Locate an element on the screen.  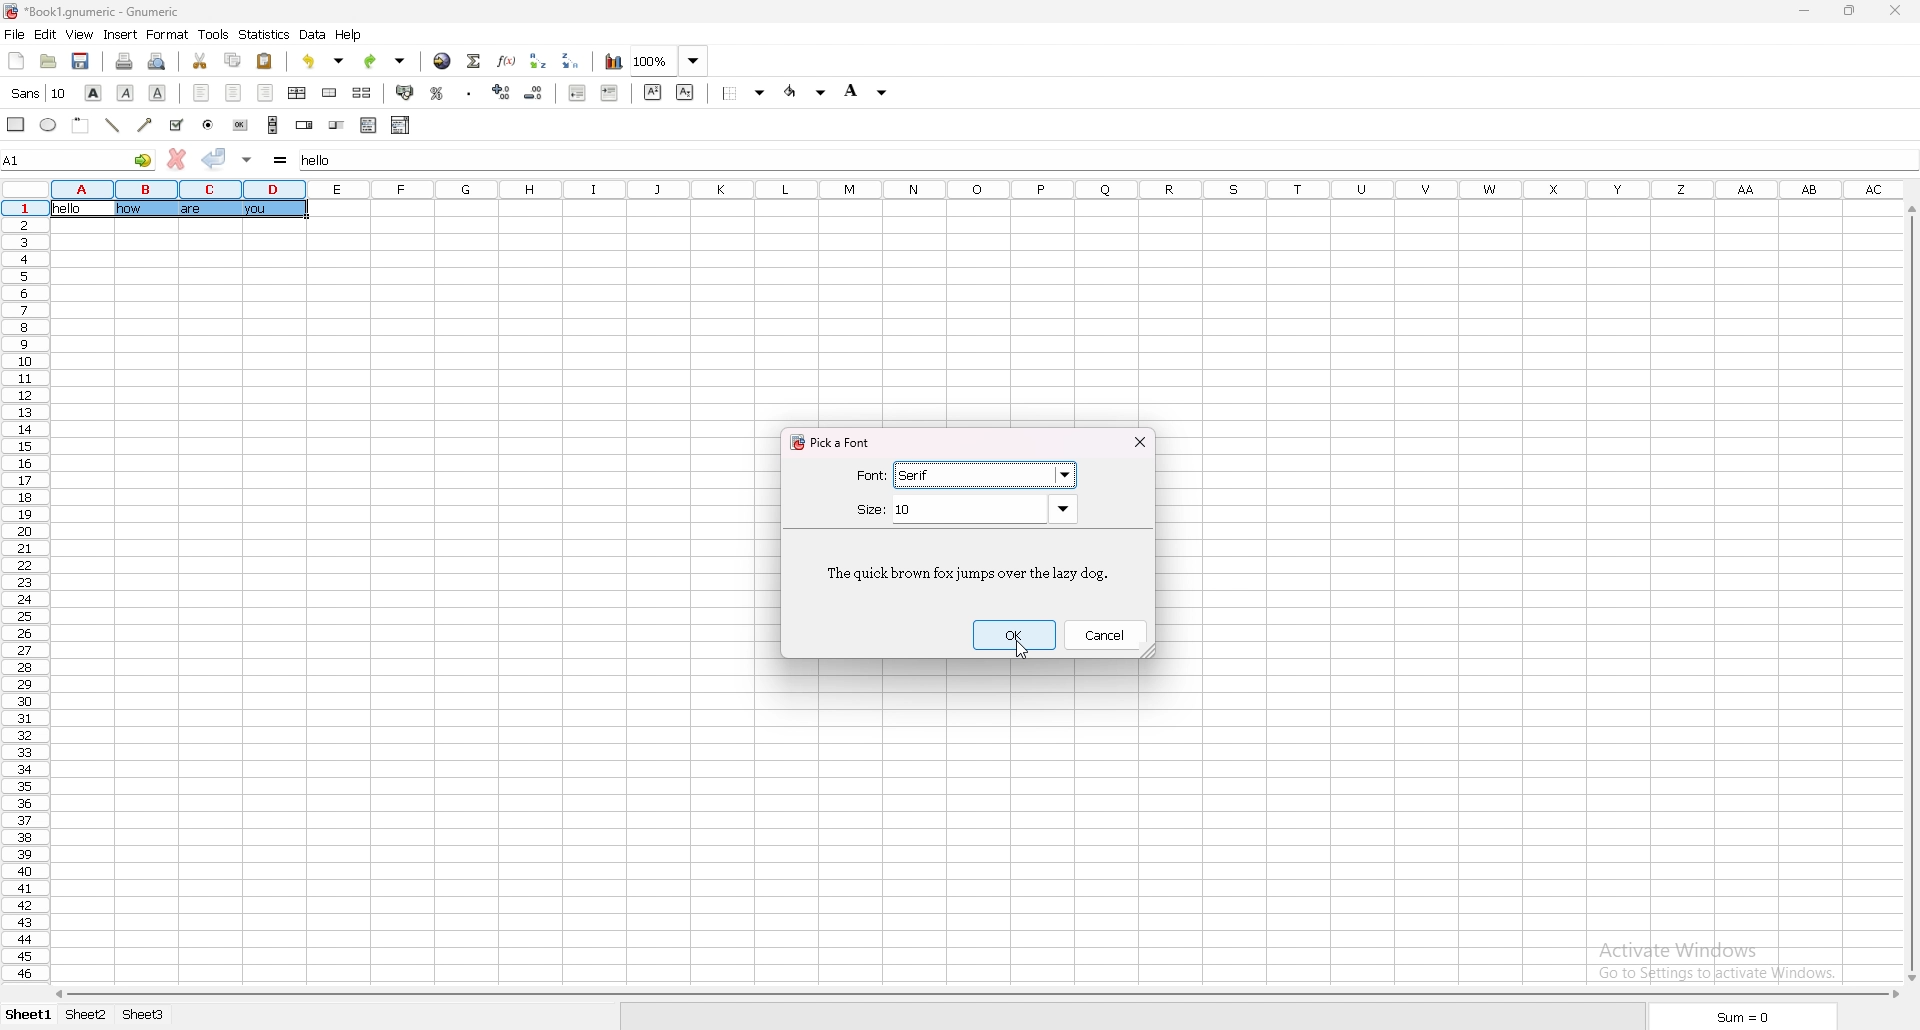
background is located at coordinates (869, 90).